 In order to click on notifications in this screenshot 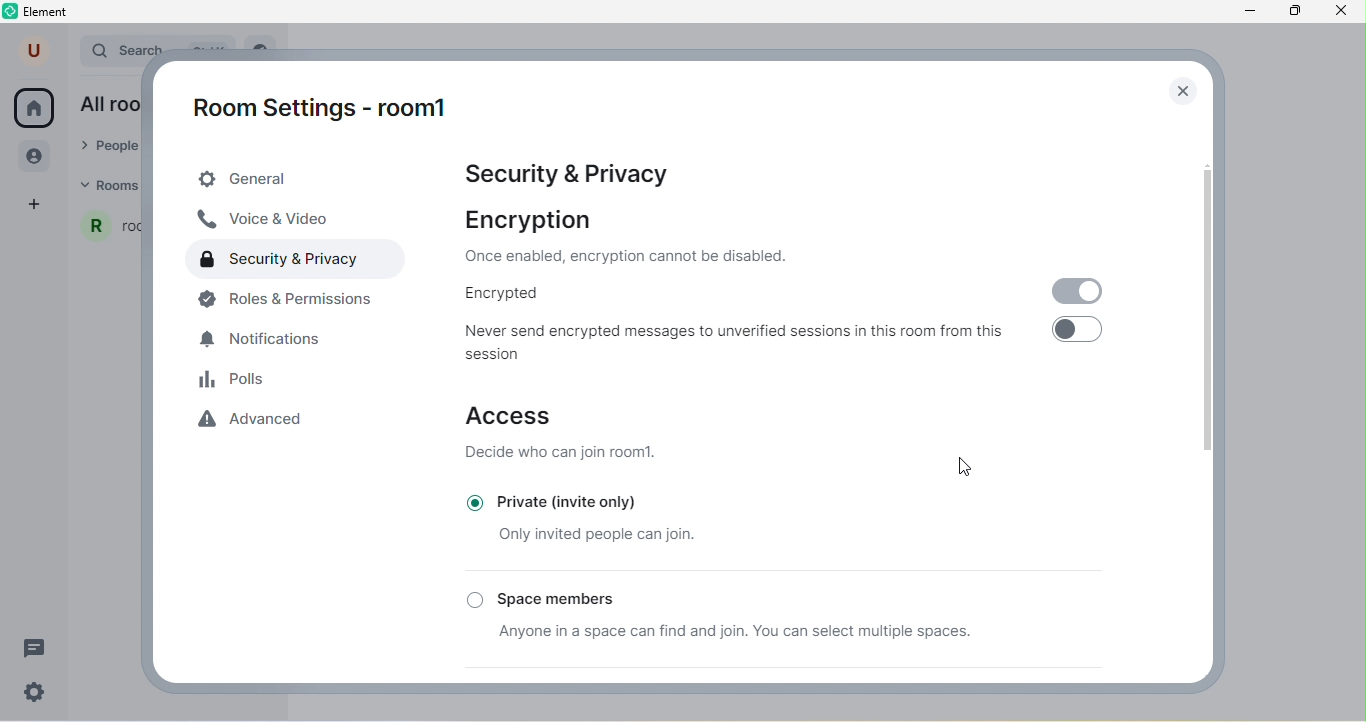, I will do `click(272, 340)`.